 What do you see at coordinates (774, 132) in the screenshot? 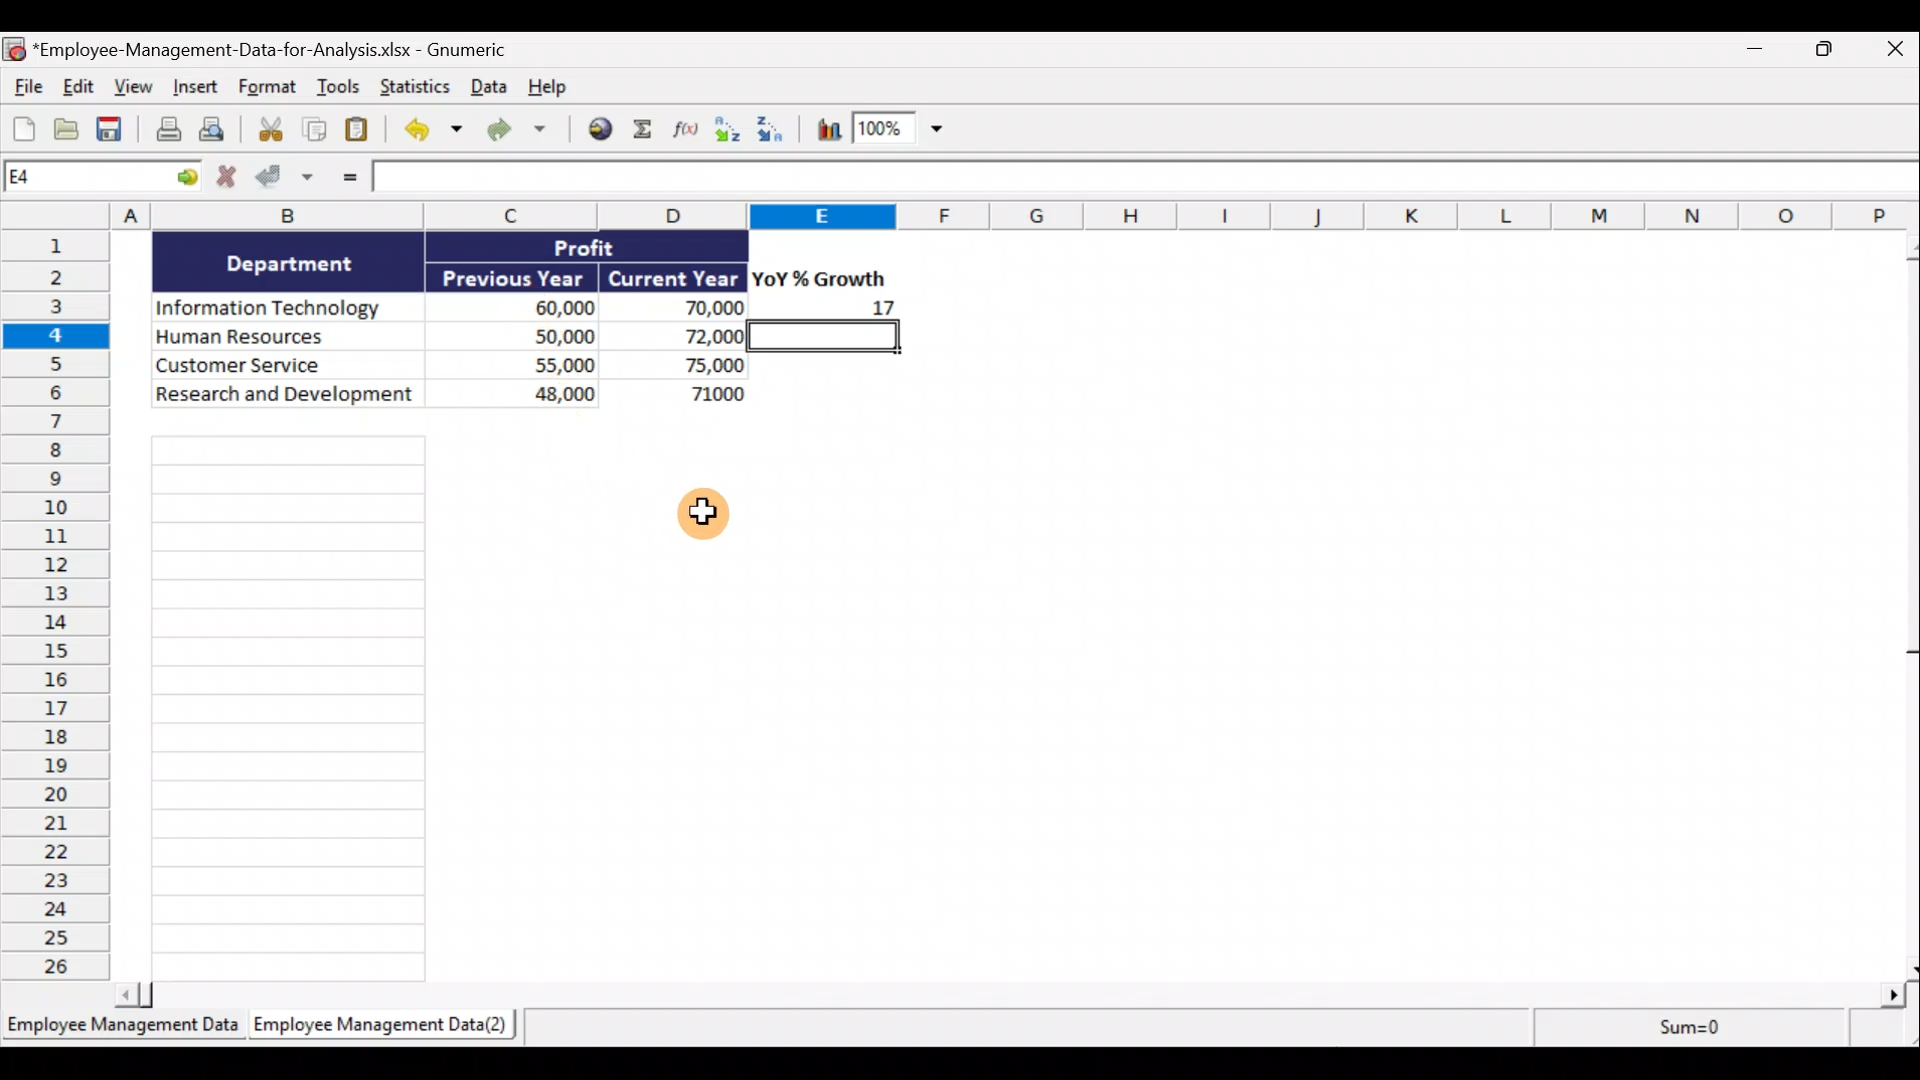
I see `Sort Descending` at bounding box center [774, 132].